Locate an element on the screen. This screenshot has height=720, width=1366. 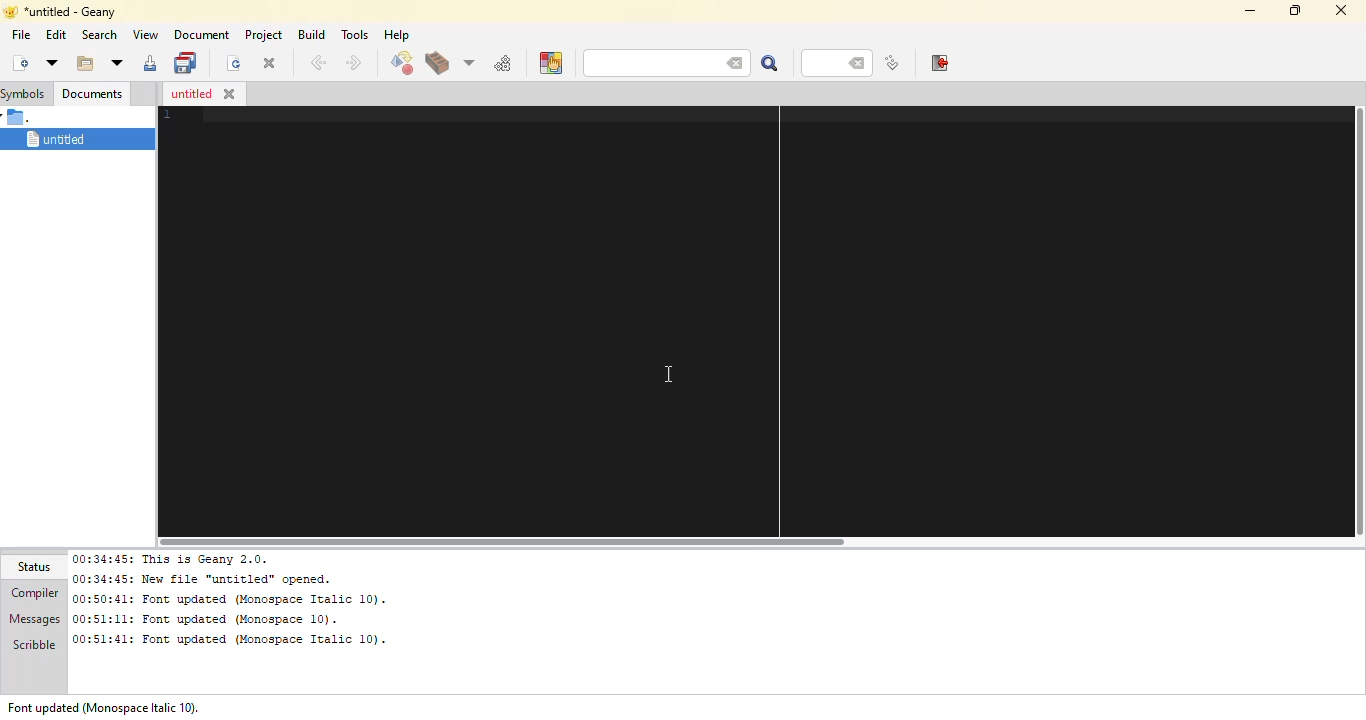
tools is located at coordinates (355, 34).